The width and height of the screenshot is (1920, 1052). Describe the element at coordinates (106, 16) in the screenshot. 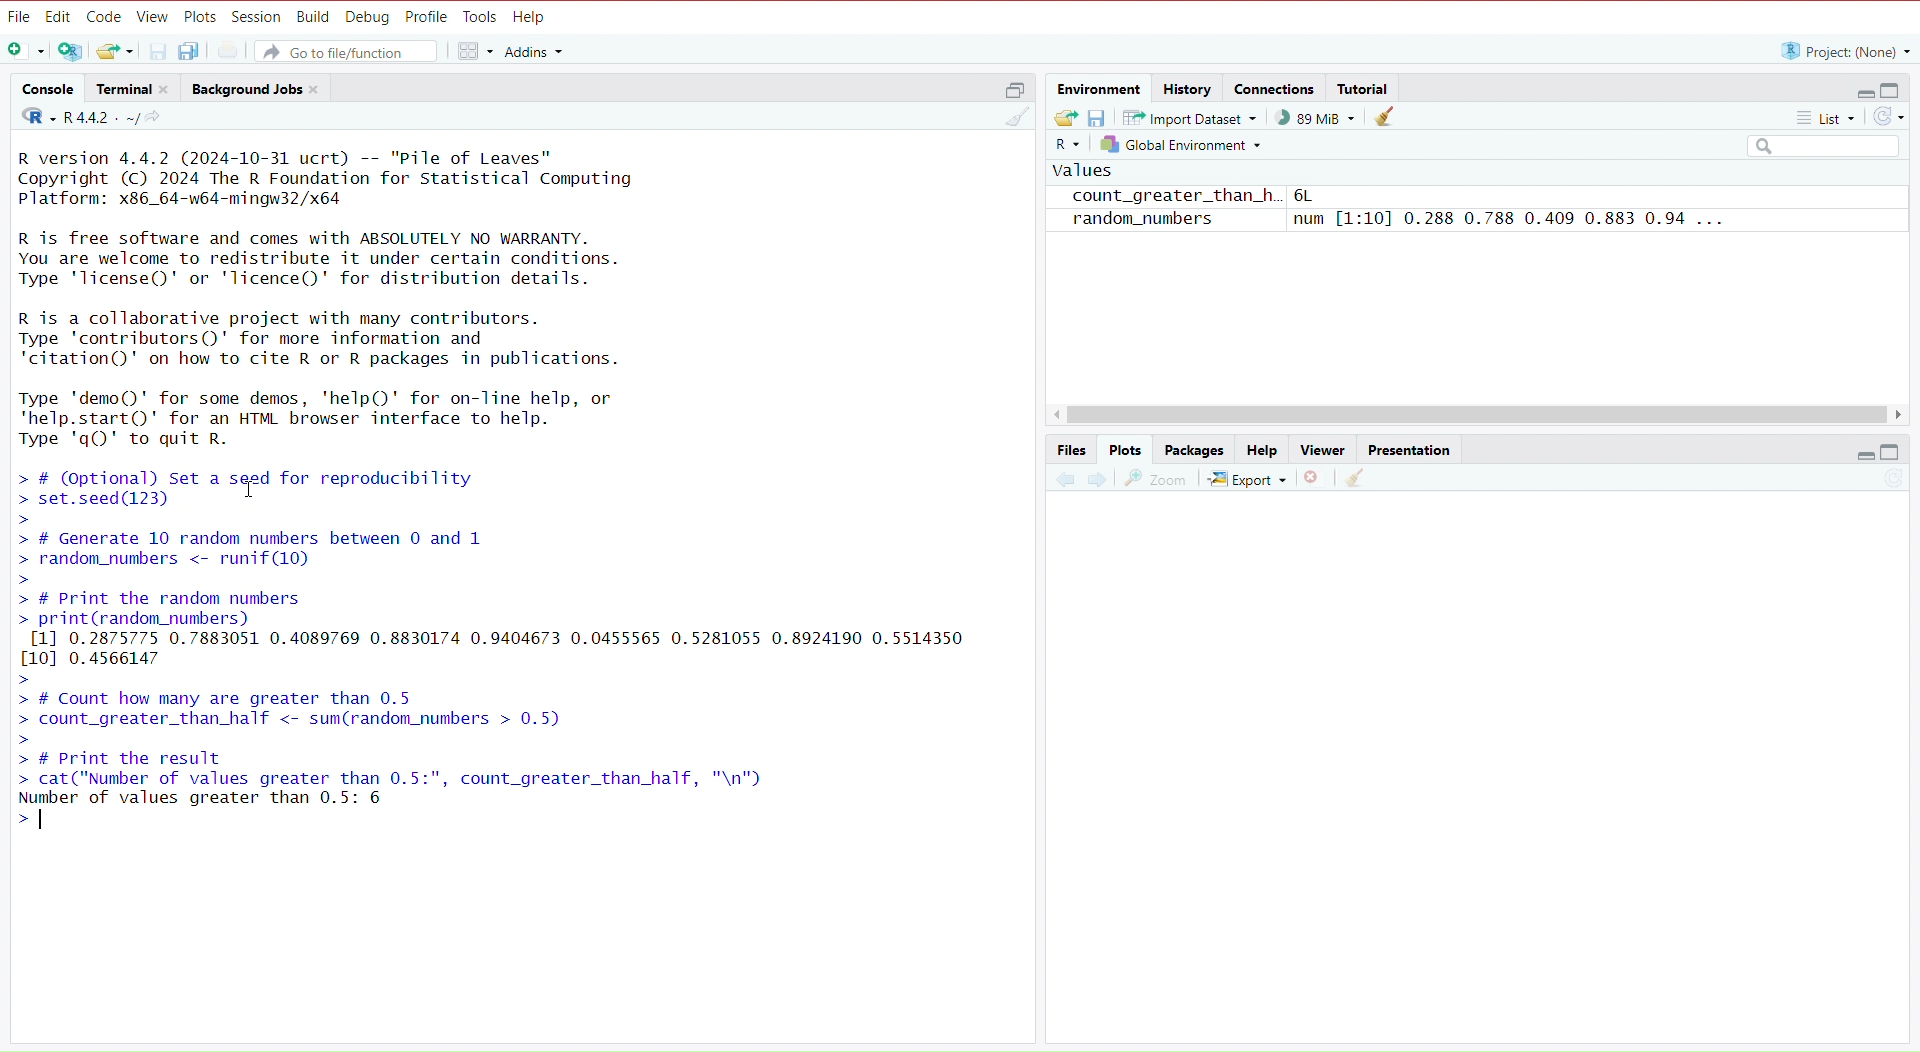

I see `Code` at that location.